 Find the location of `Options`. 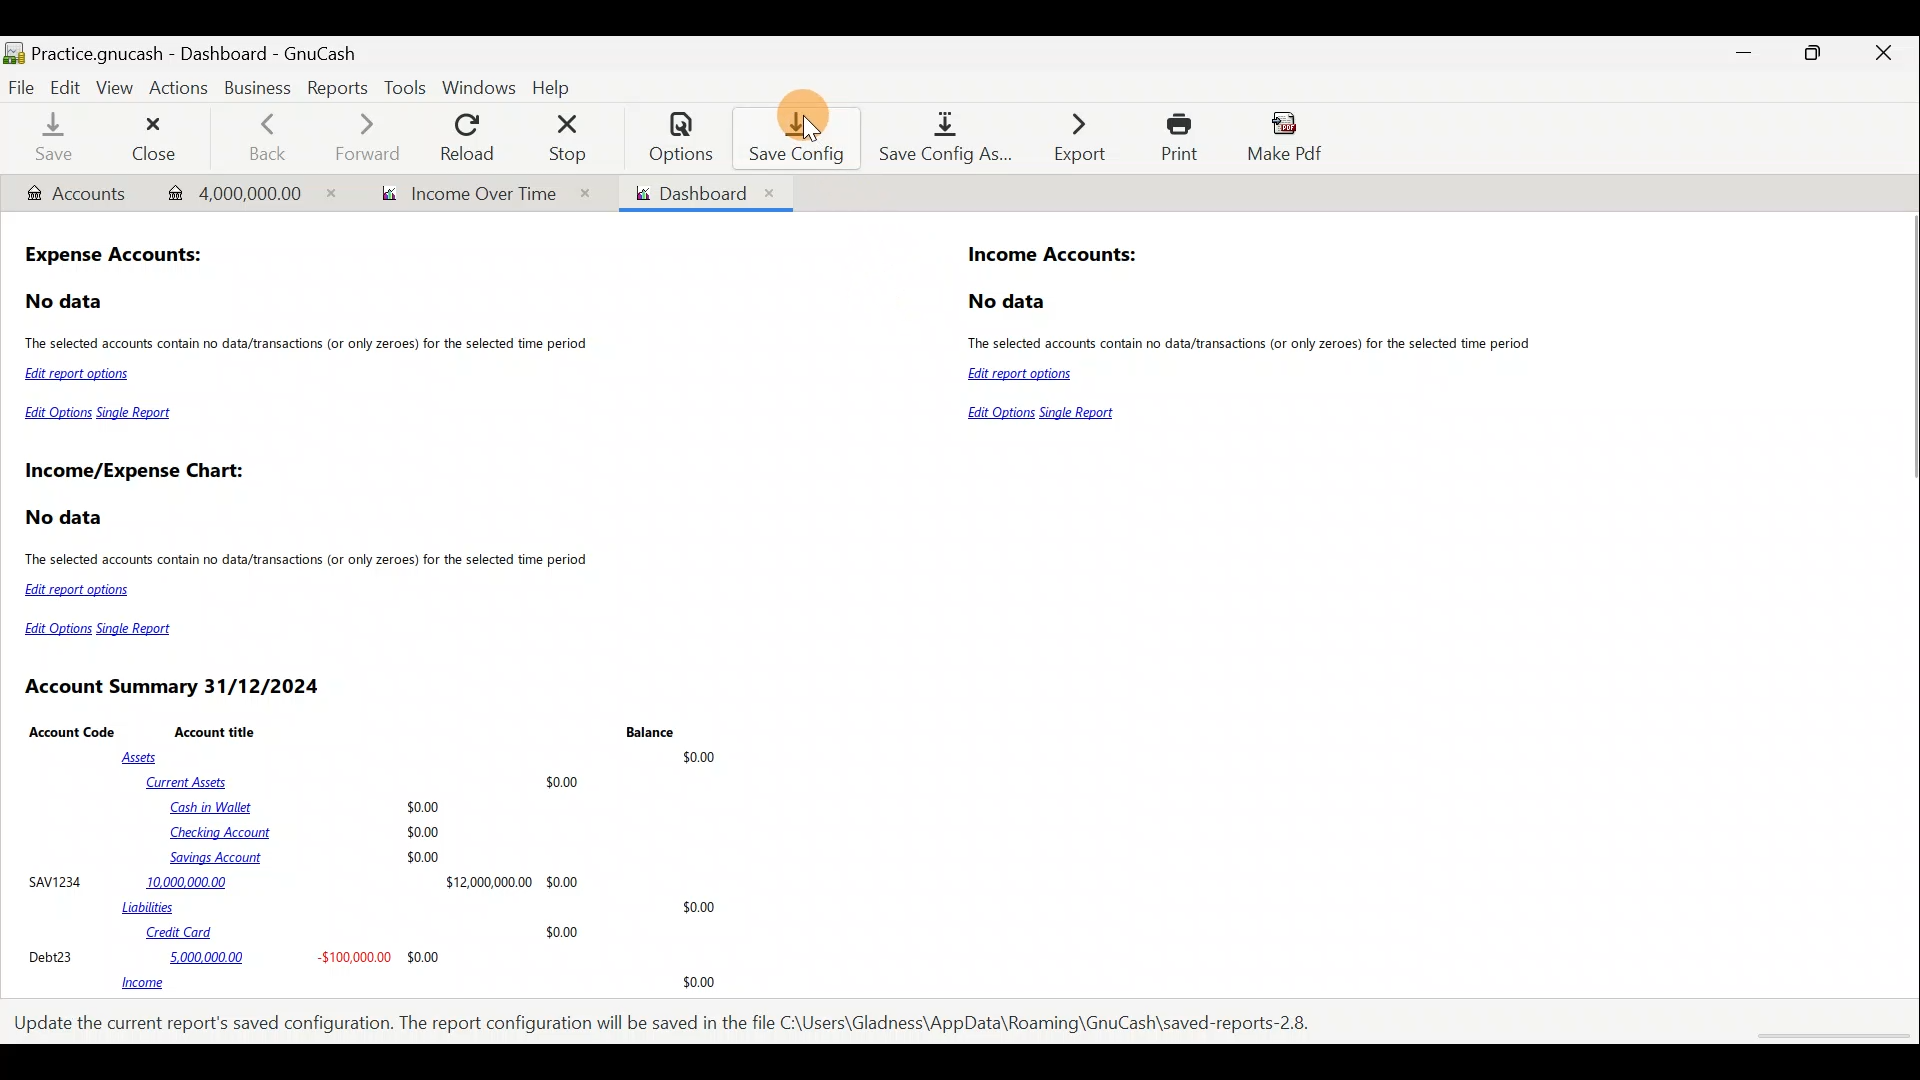

Options is located at coordinates (671, 137).